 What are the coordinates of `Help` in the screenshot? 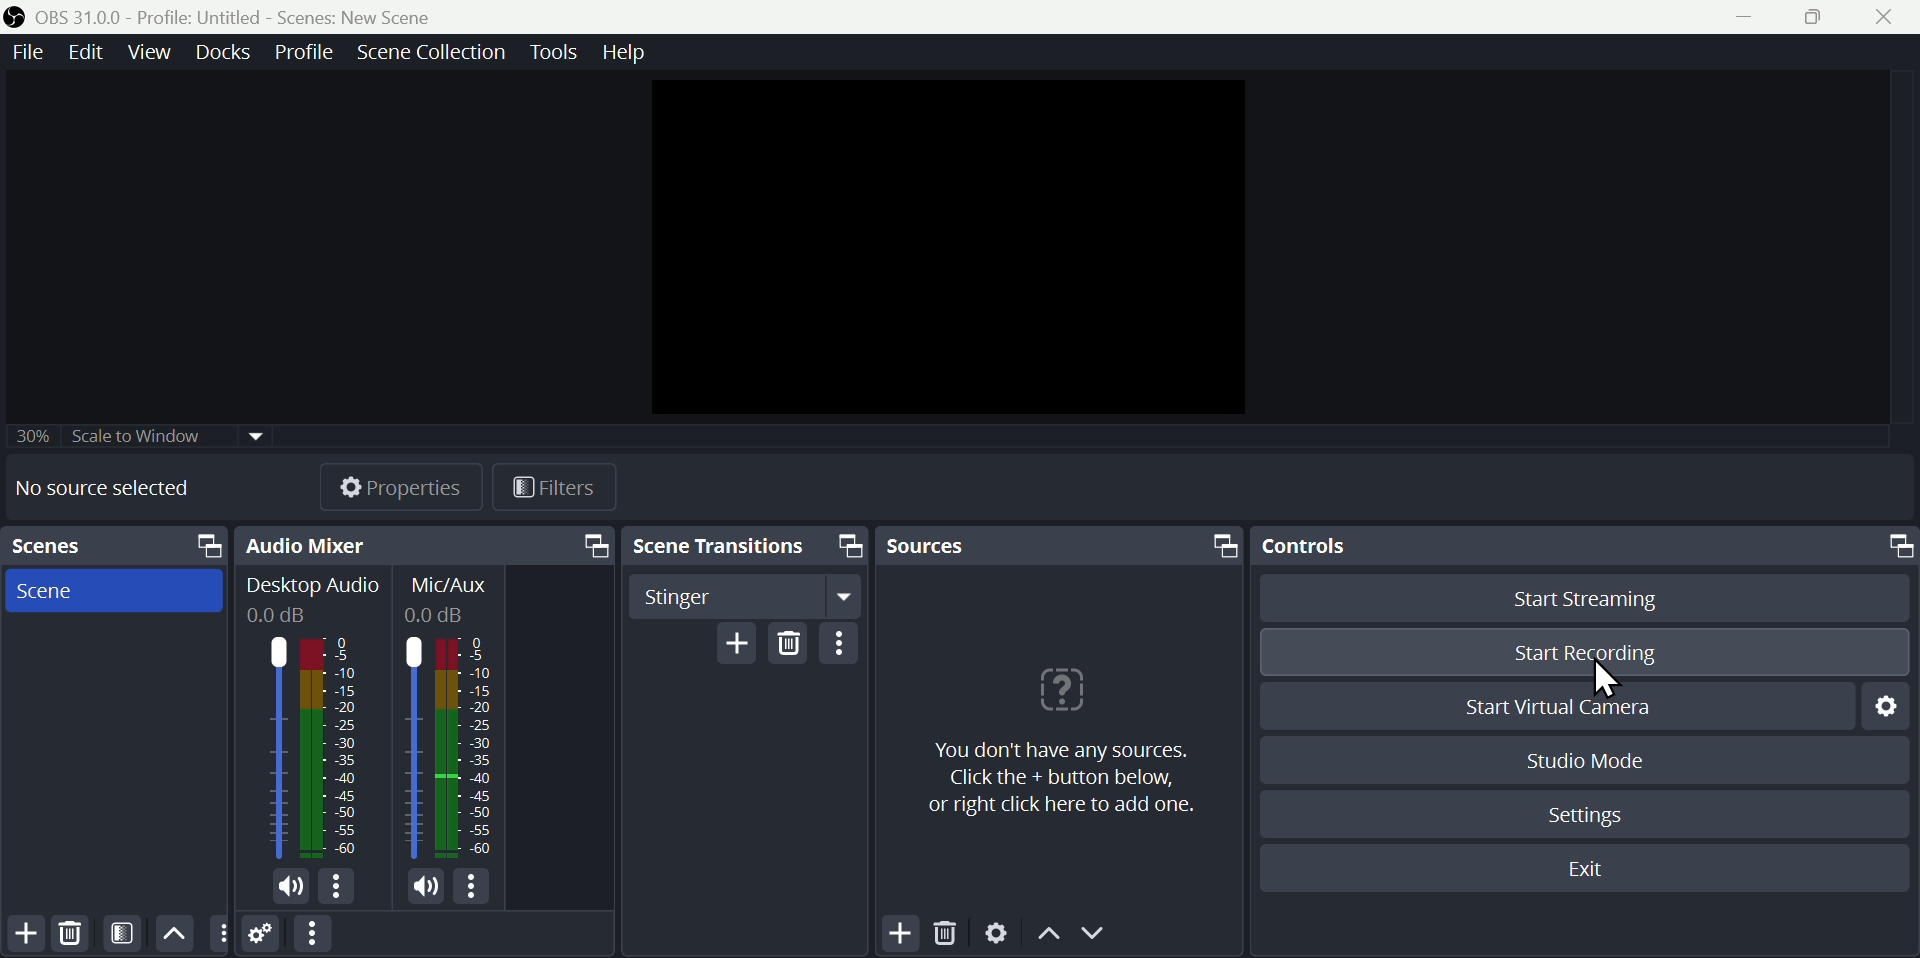 It's located at (619, 57).